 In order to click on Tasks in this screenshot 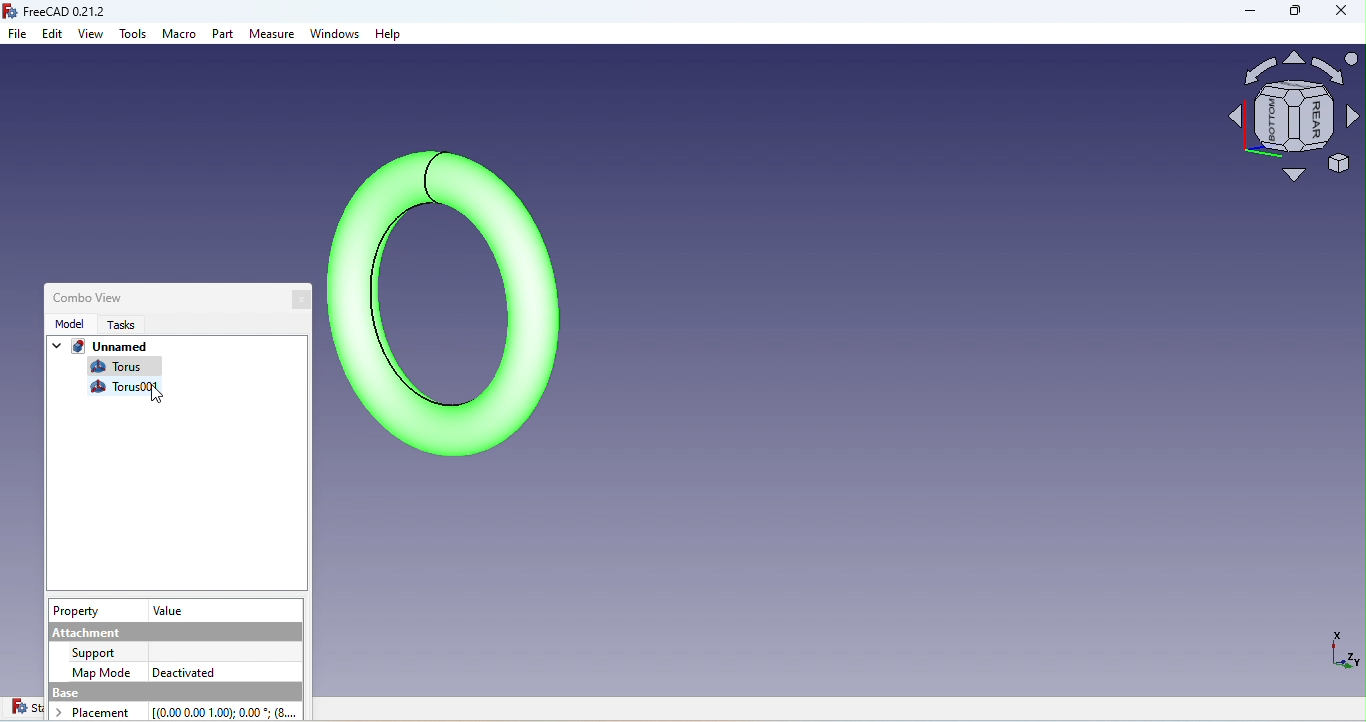, I will do `click(115, 325)`.